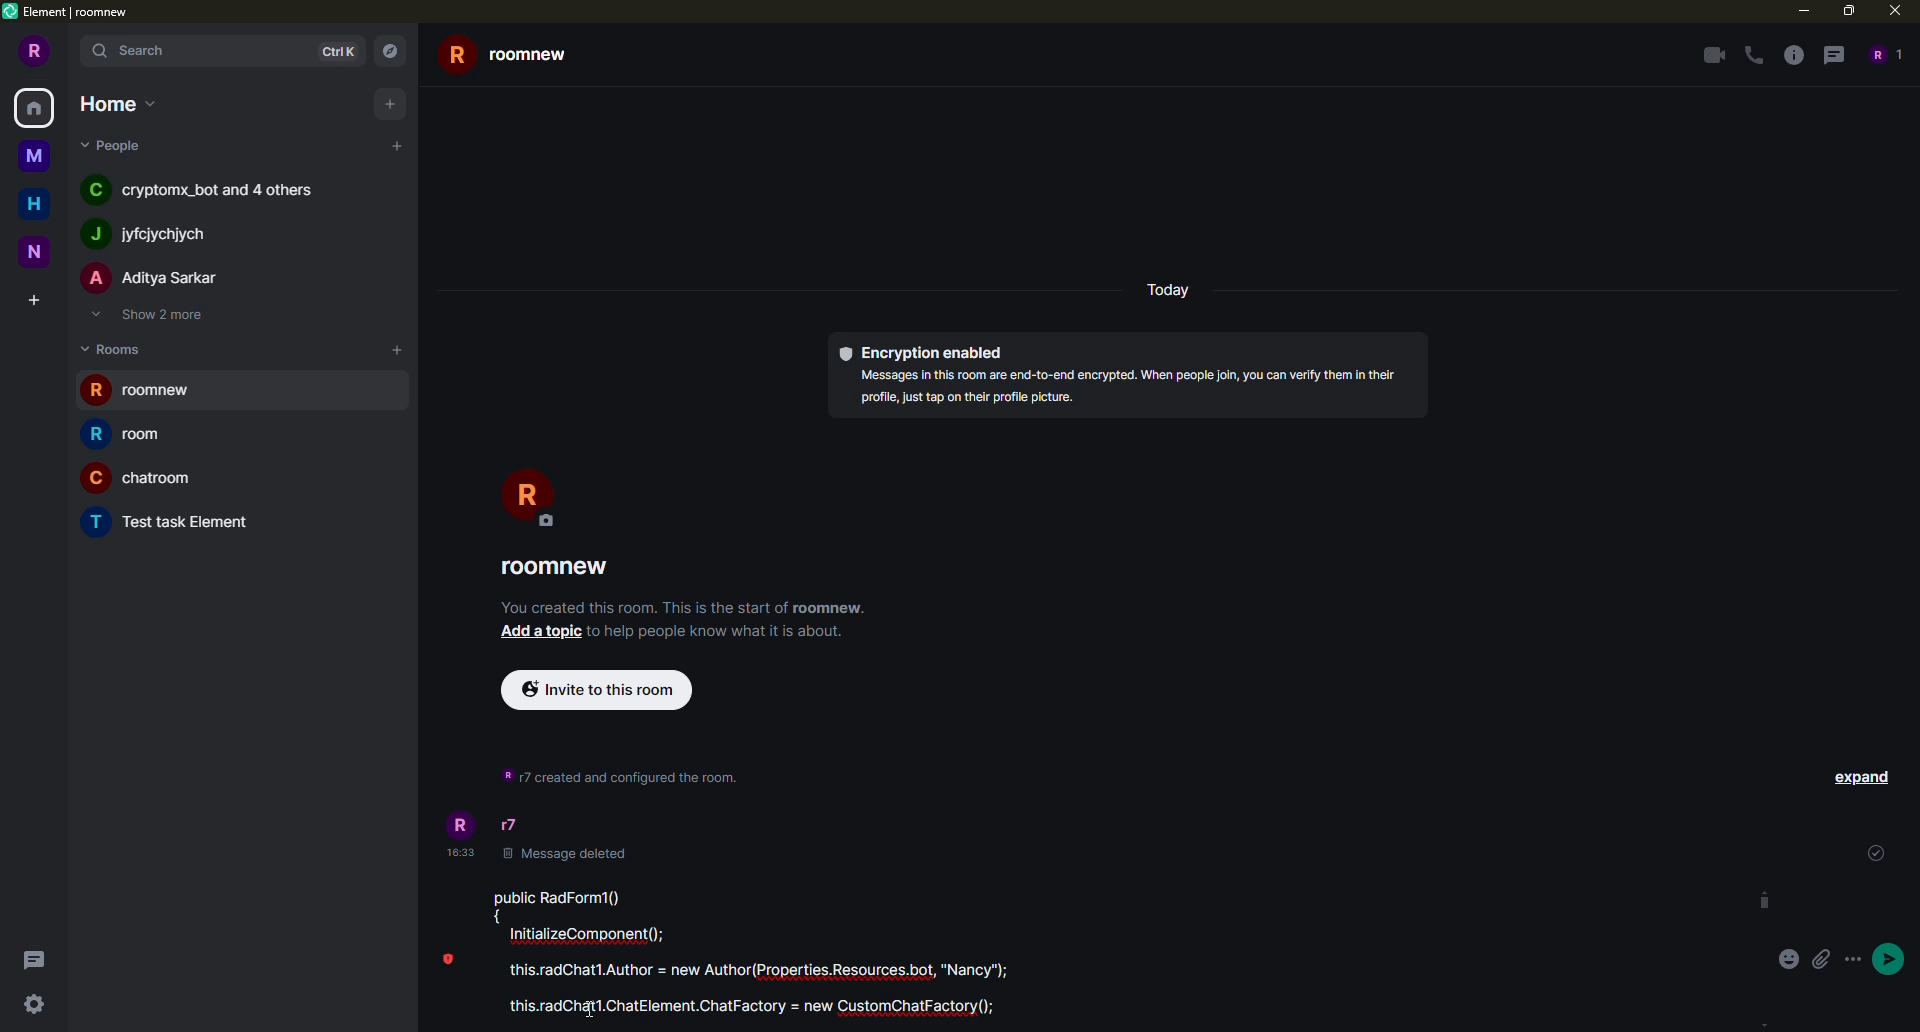 Image resolution: width=1920 pixels, height=1032 pixels. I want to click on r7, so click(508, 821).